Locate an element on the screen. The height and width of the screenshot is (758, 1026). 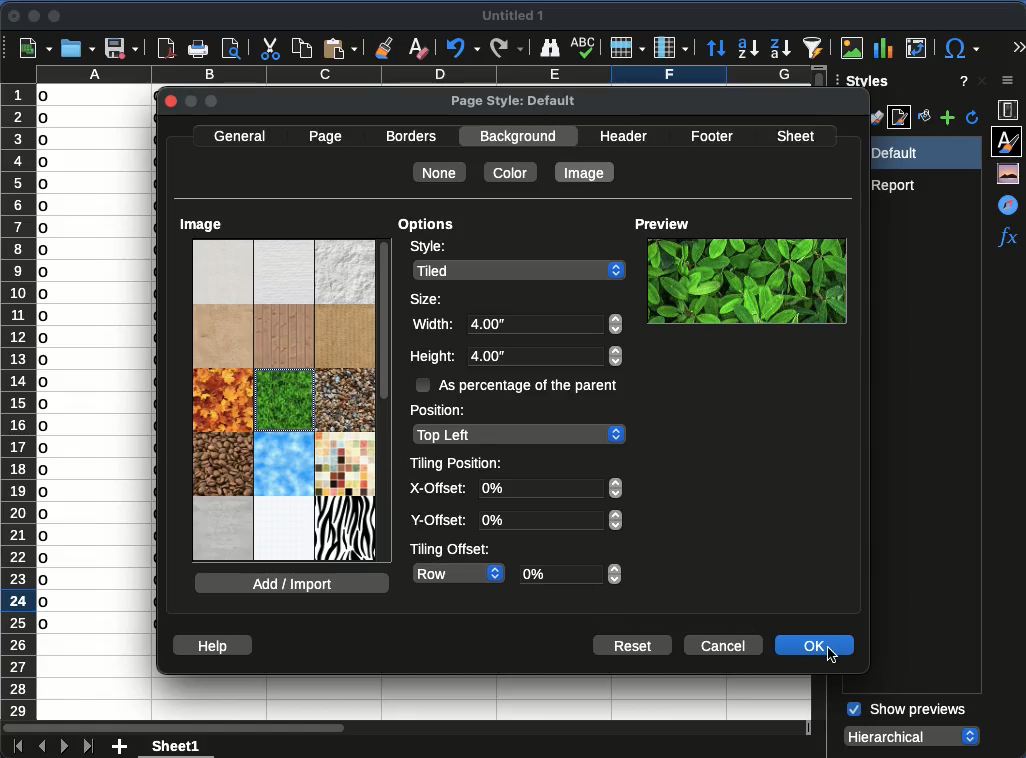
green is located at coordinates (745, 280).